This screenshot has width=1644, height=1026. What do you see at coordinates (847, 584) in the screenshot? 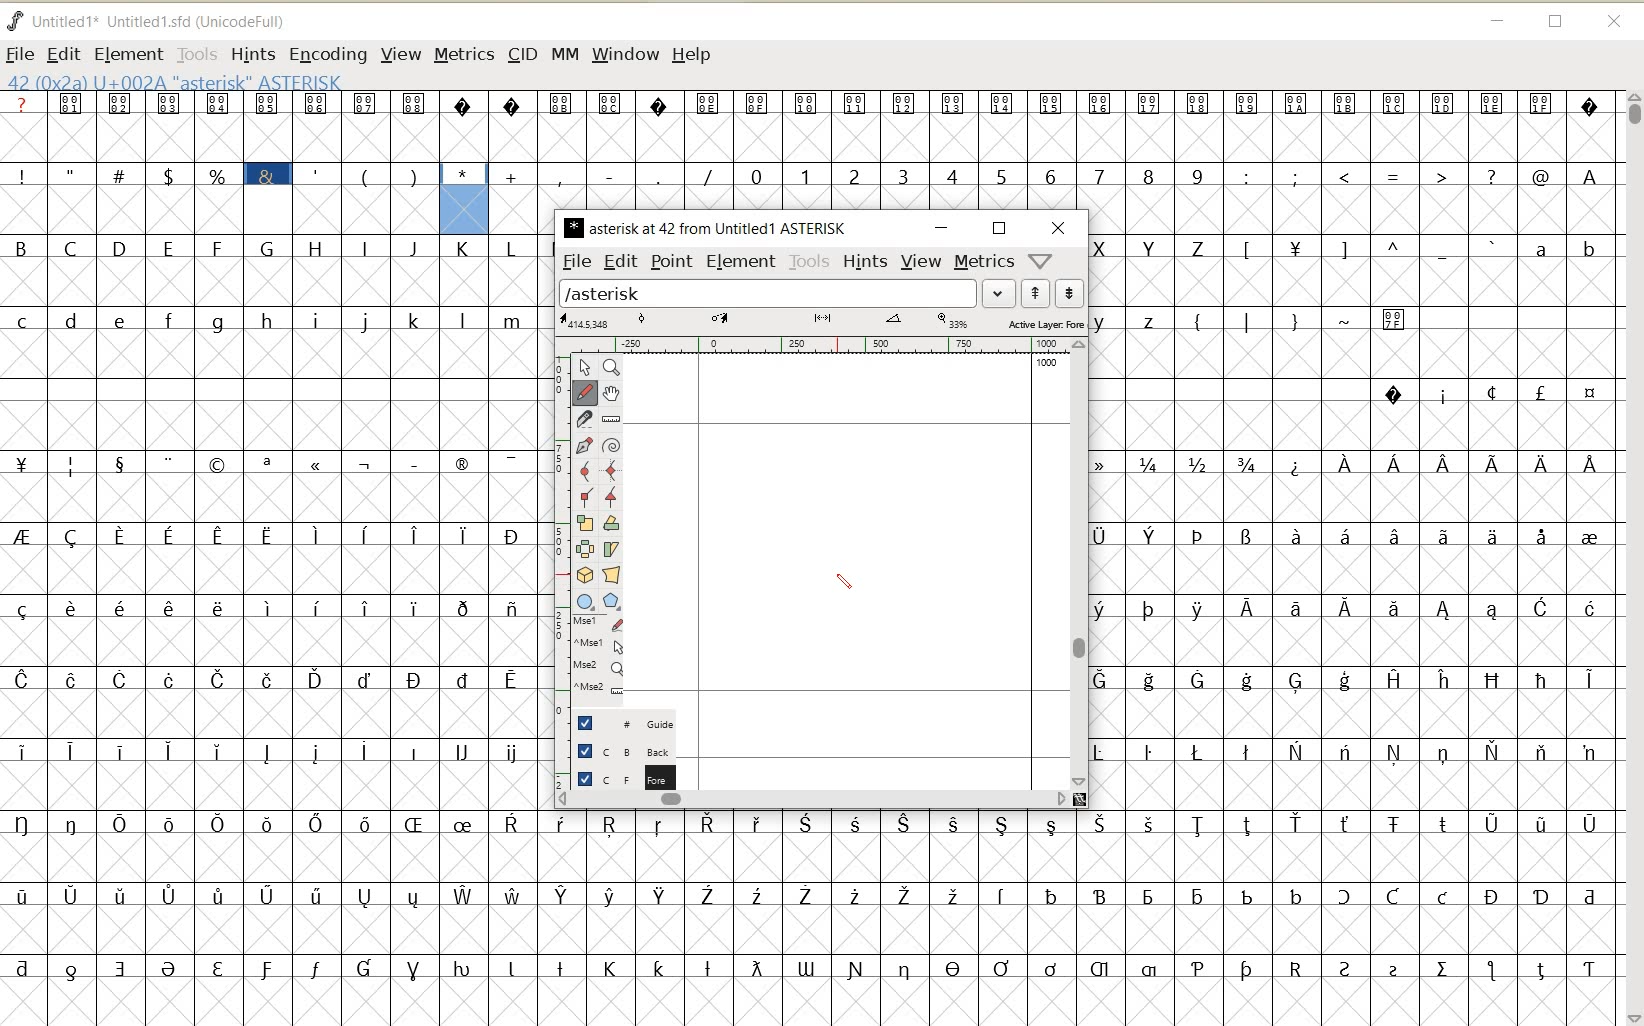
I see `PENCIL TOOL` at bounding box center [847, 584].